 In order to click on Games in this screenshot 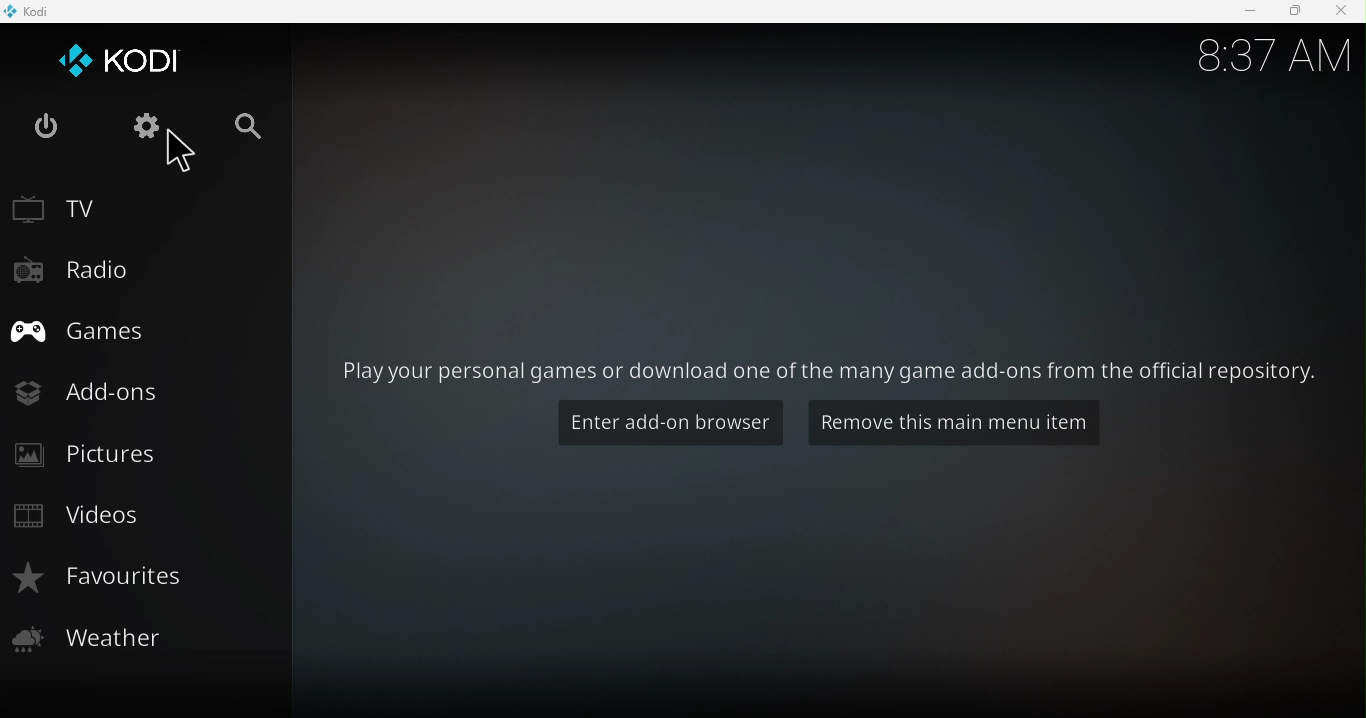, I will do `click(145, 328)`.